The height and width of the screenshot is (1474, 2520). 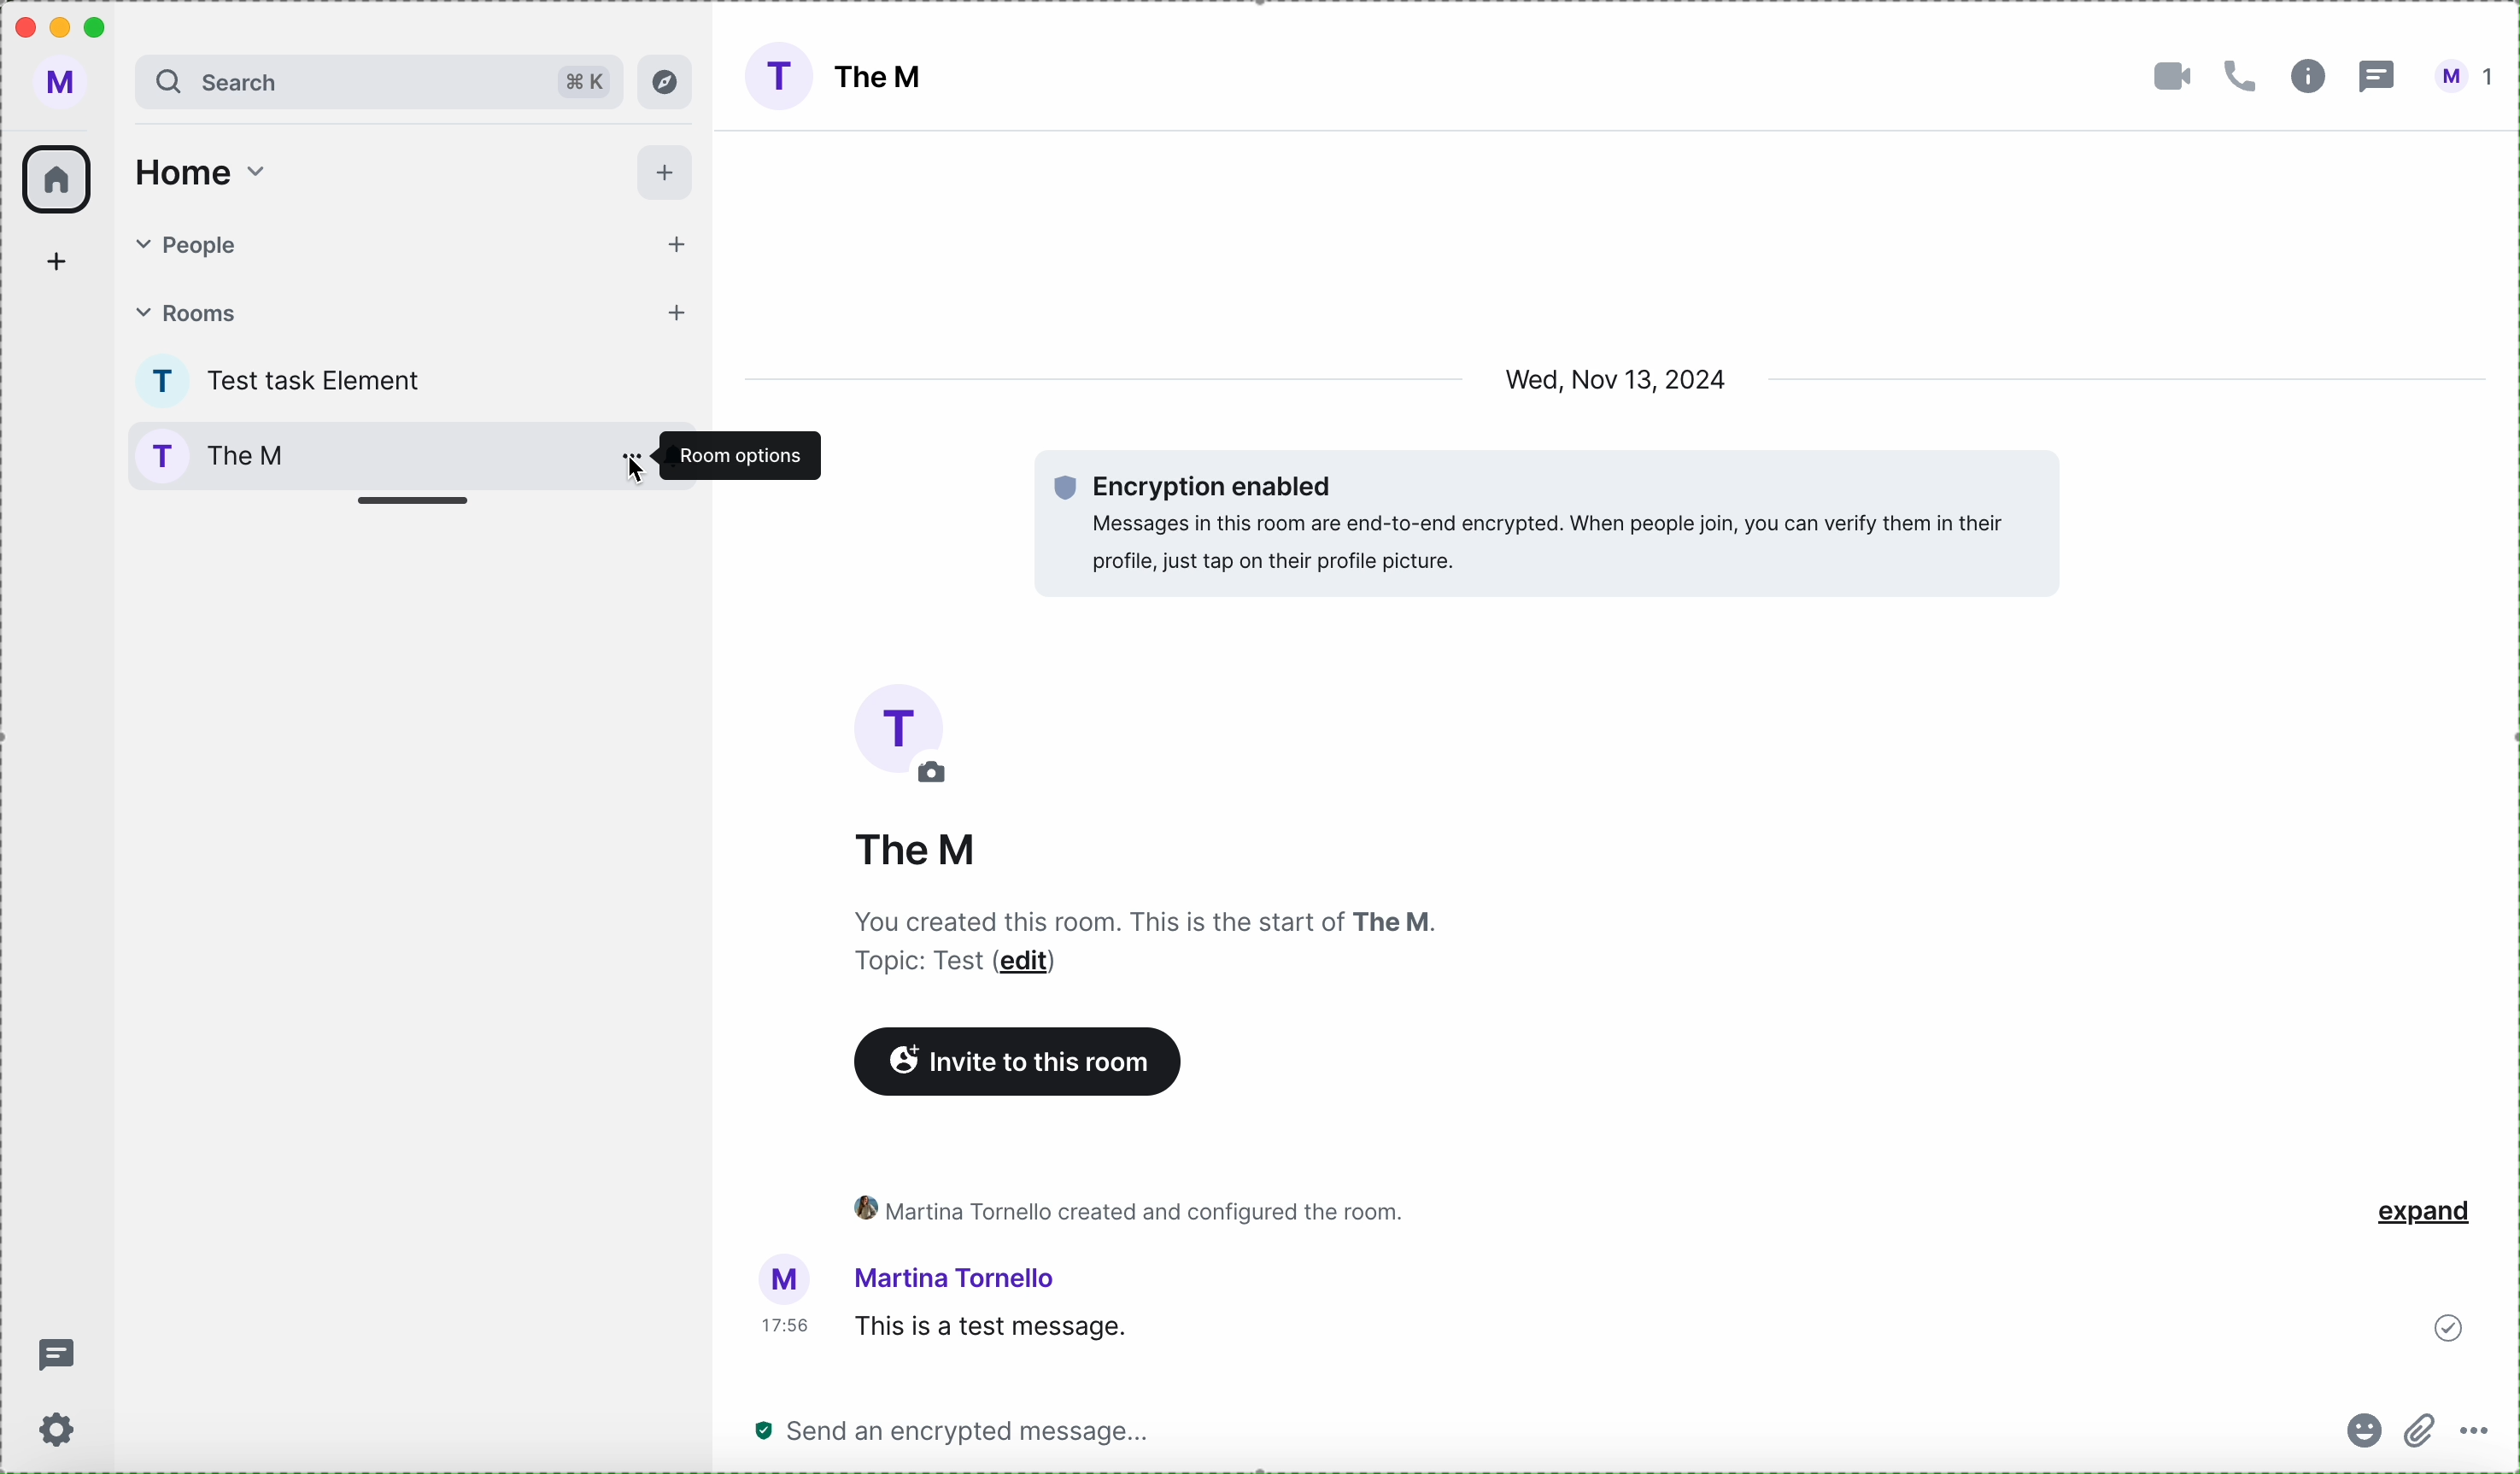 What do you see at coordinates (589, 82) in the screenshot?
I see `short cut` at bounding box center [589, 82].